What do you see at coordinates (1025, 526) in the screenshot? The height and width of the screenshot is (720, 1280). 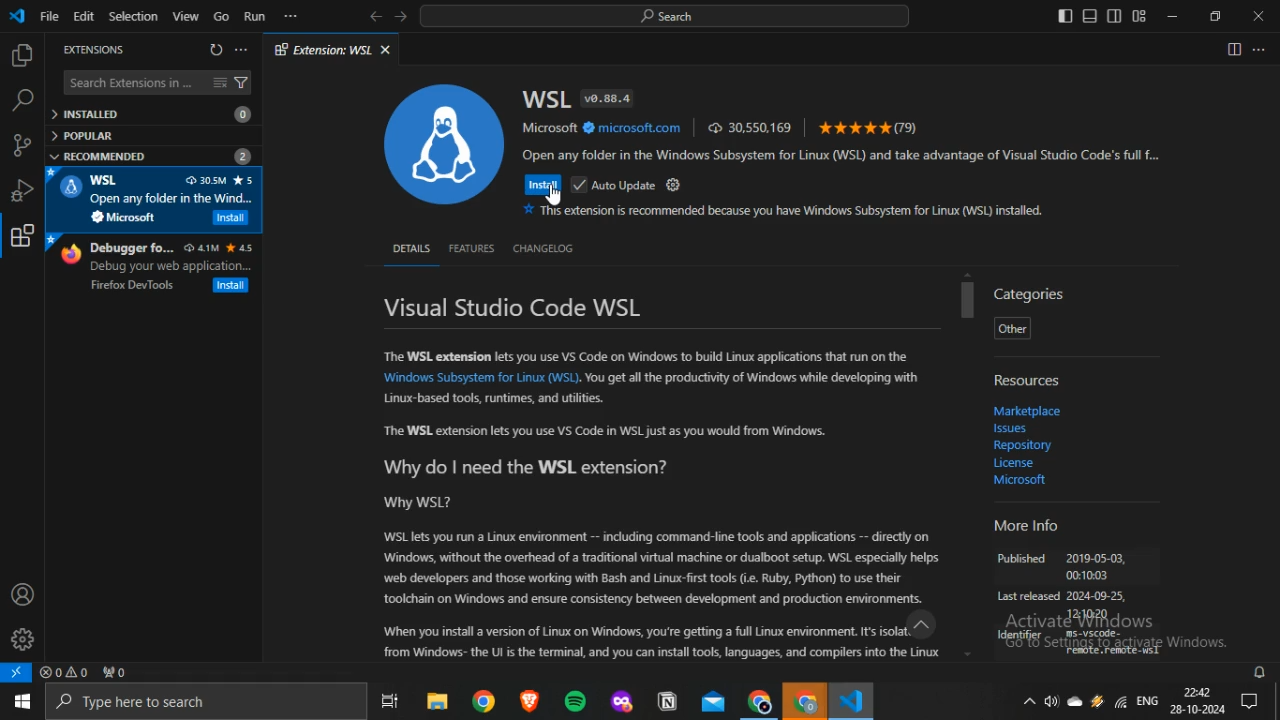 I see `More Info` at bounding box center [1025, 526].